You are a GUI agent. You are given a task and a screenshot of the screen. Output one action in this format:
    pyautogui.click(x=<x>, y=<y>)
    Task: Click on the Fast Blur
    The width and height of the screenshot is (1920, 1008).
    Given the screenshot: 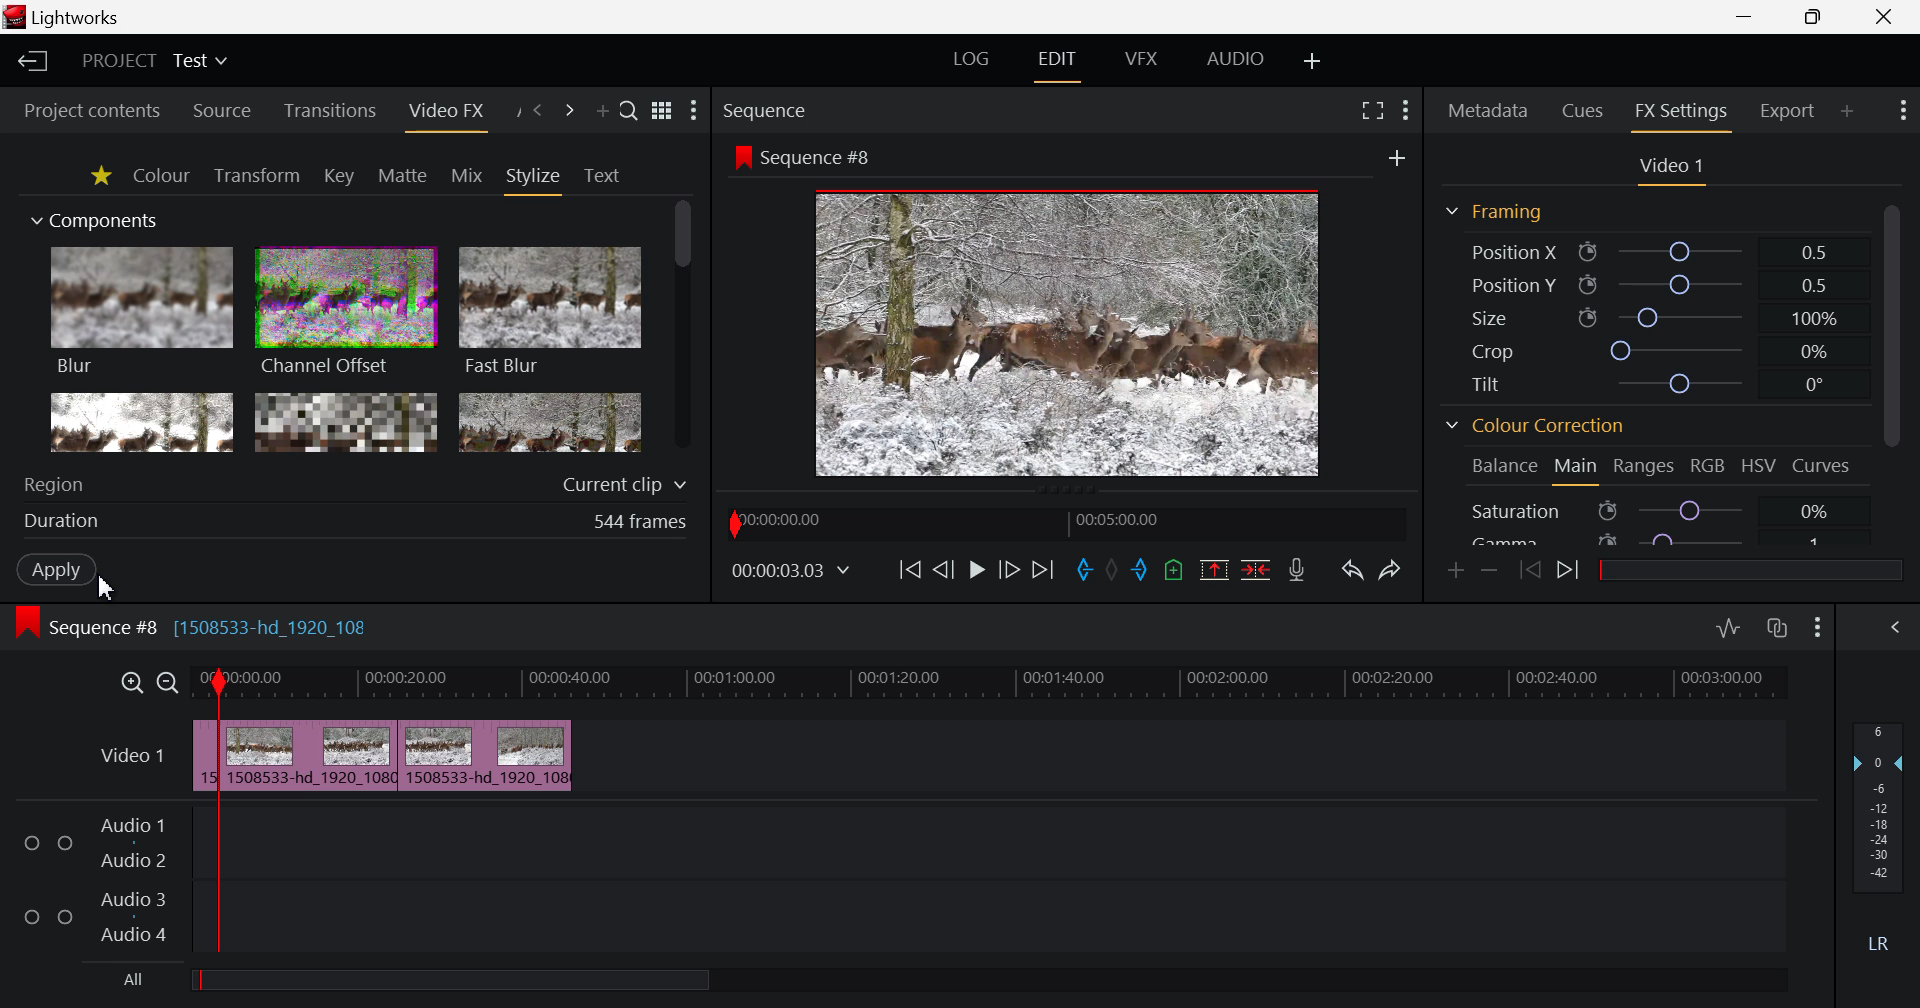 What is the action you would take?
    pyautogui.click(x=551, y=314)
    